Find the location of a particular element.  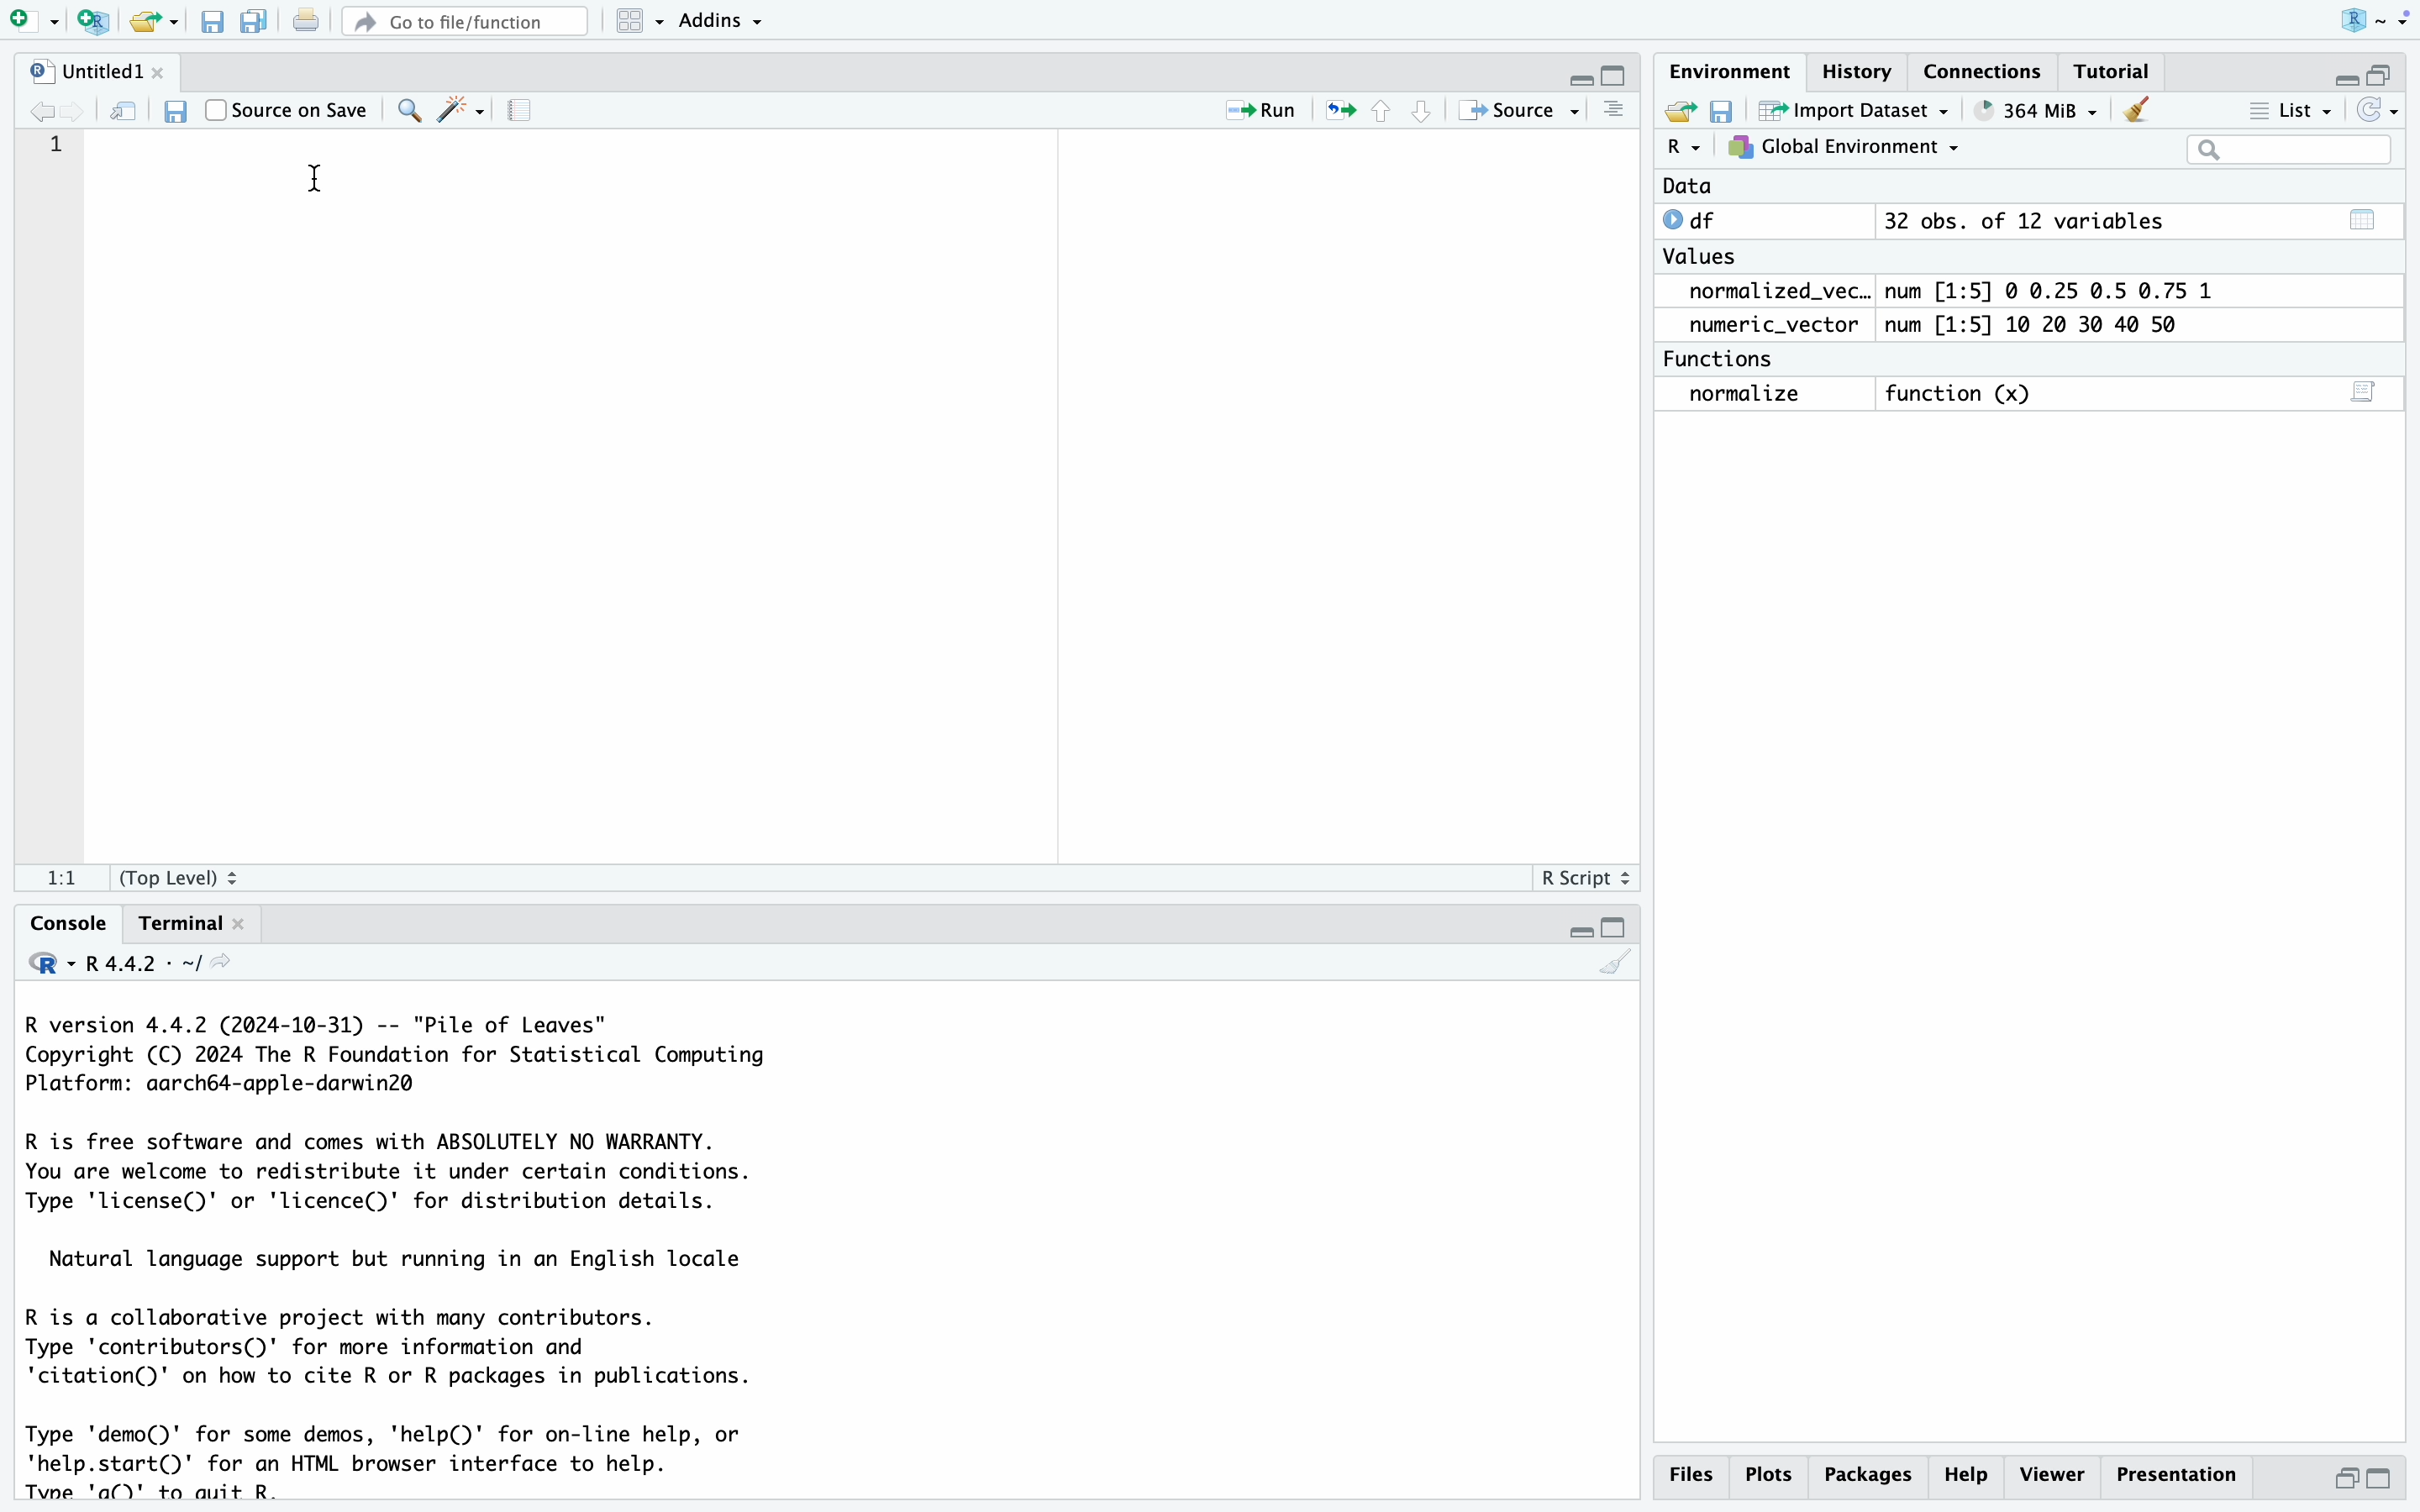

Save is located at coordinates (172, 110).